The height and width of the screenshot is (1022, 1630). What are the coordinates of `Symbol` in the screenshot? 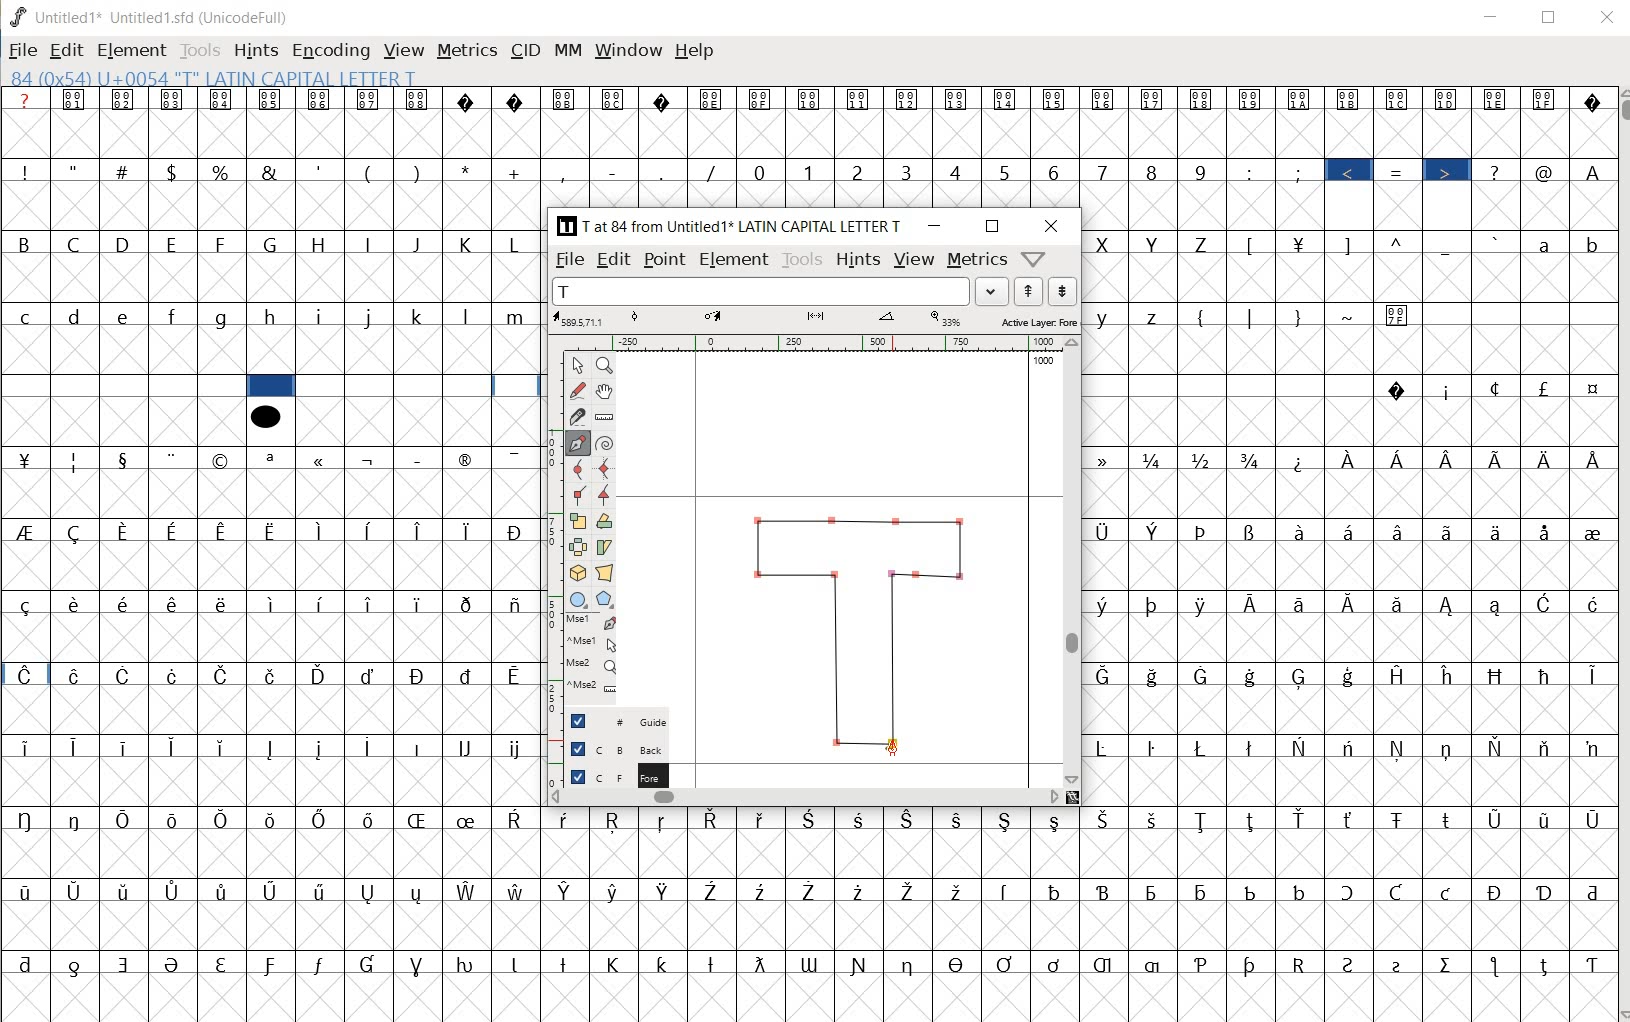 It's located at (272, 893).